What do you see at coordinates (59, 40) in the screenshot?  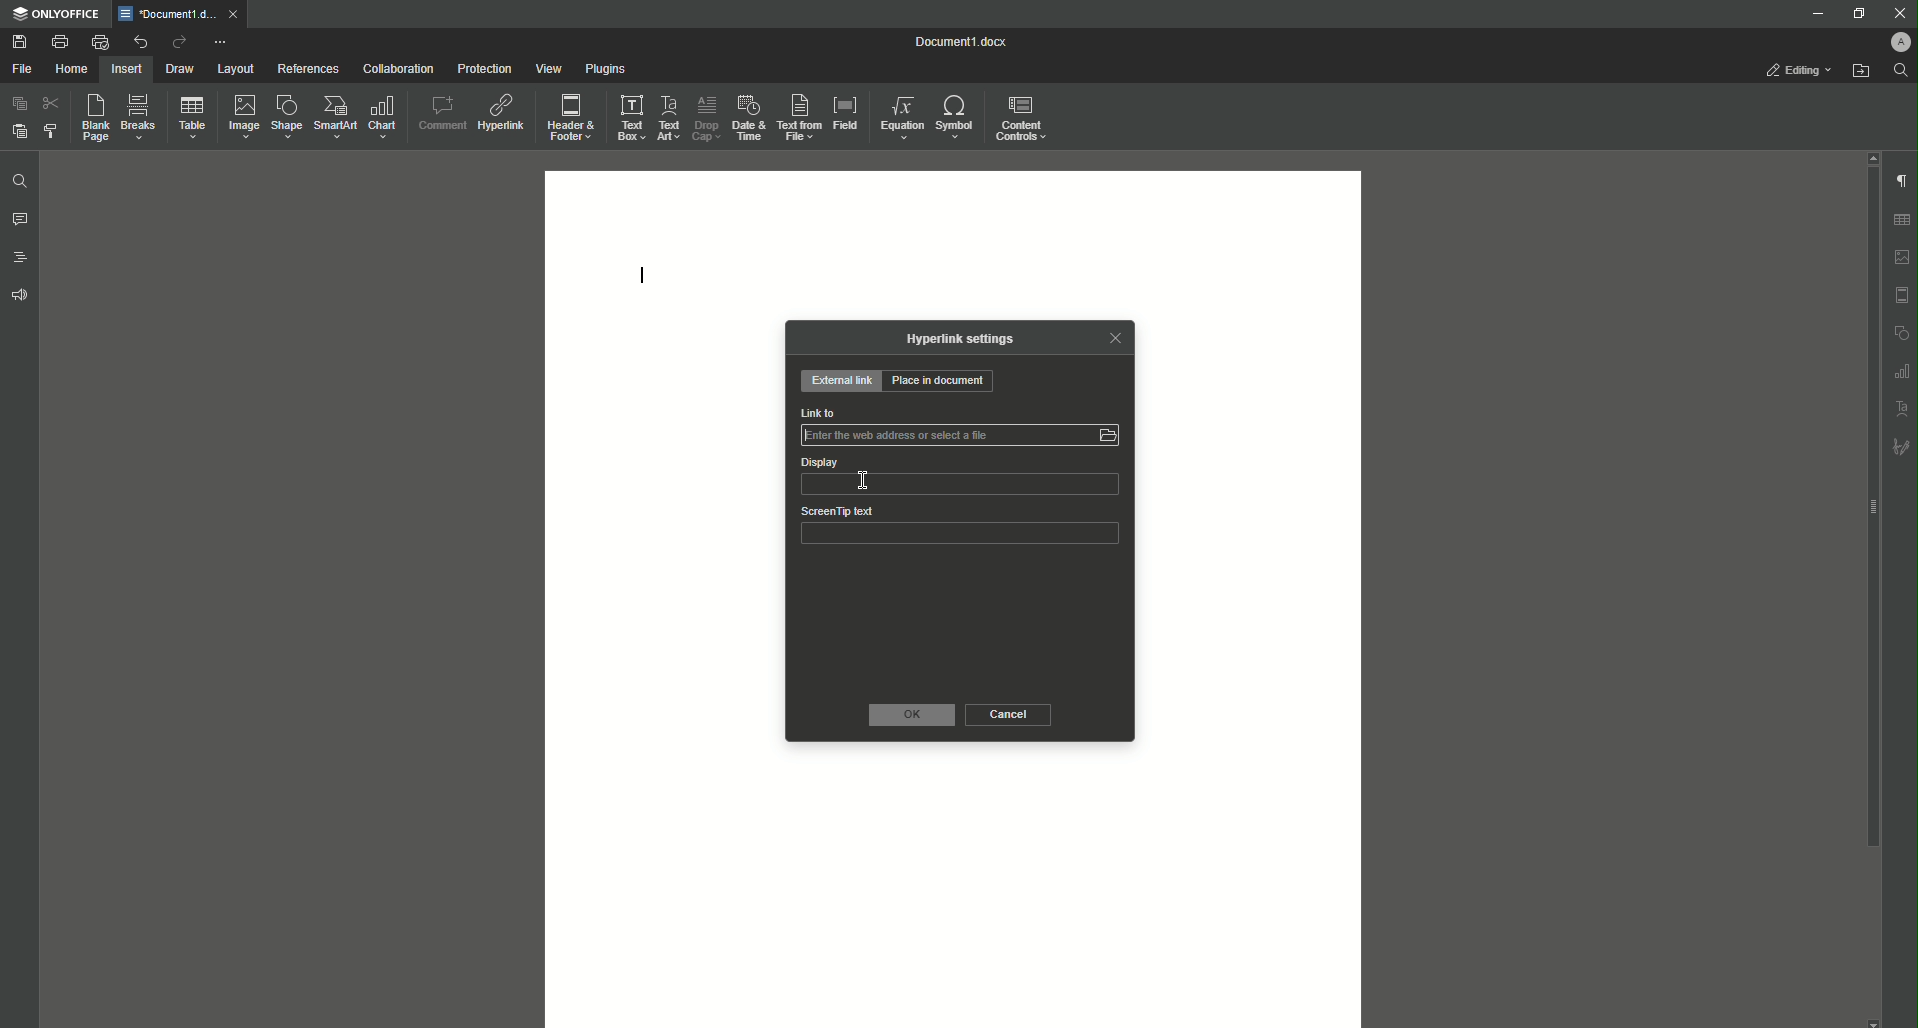 I see `Print` at bounding box center [59, 40].